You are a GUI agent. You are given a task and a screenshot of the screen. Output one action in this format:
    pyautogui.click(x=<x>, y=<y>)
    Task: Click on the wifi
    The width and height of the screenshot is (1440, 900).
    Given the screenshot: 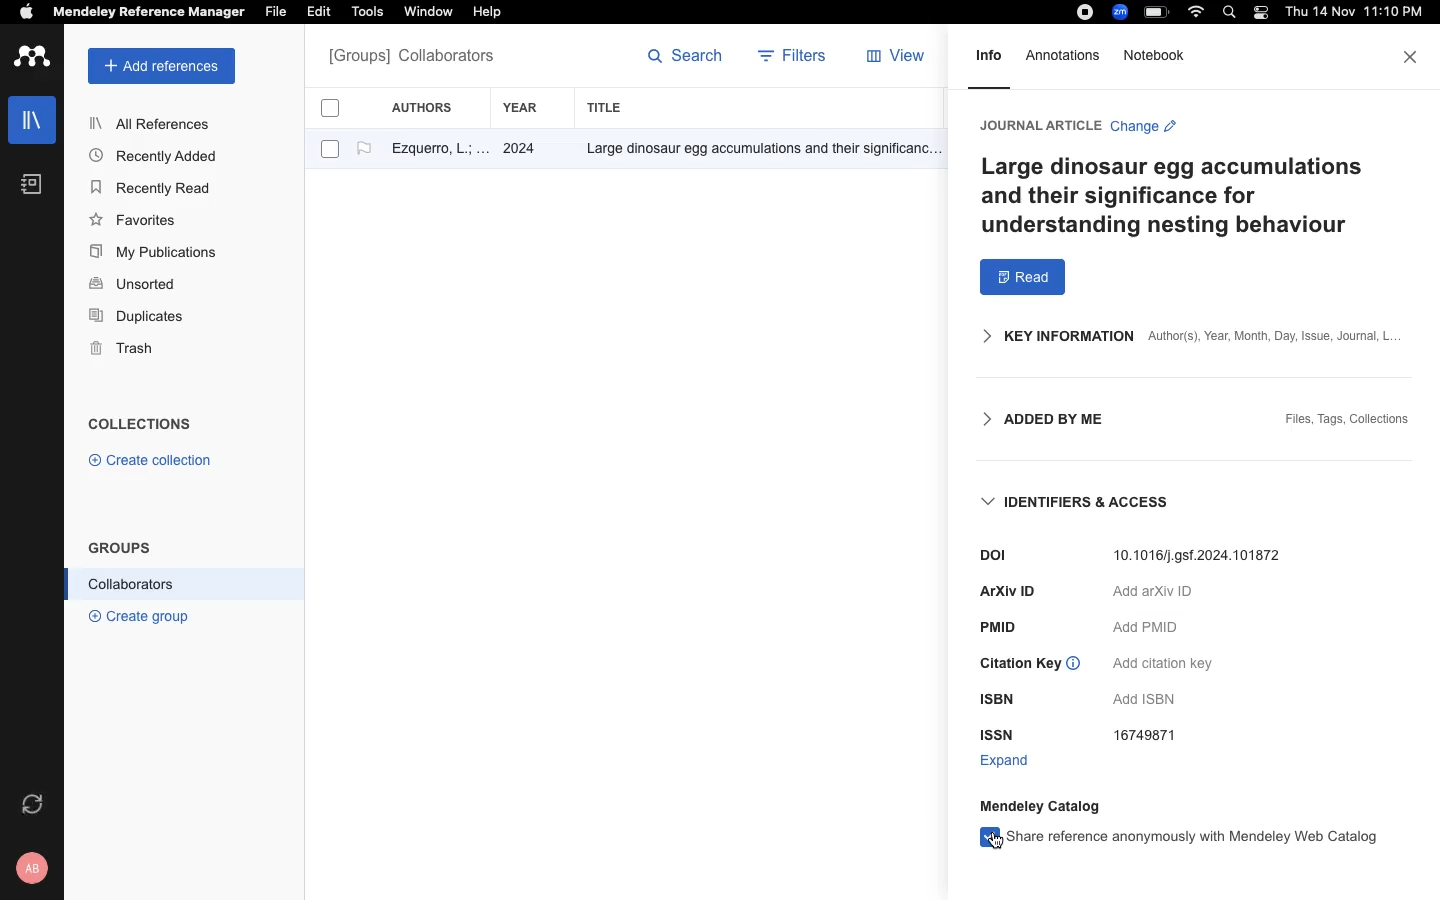 What is the action you would take?
    pyautogui.click(x=1199, y=12)
    